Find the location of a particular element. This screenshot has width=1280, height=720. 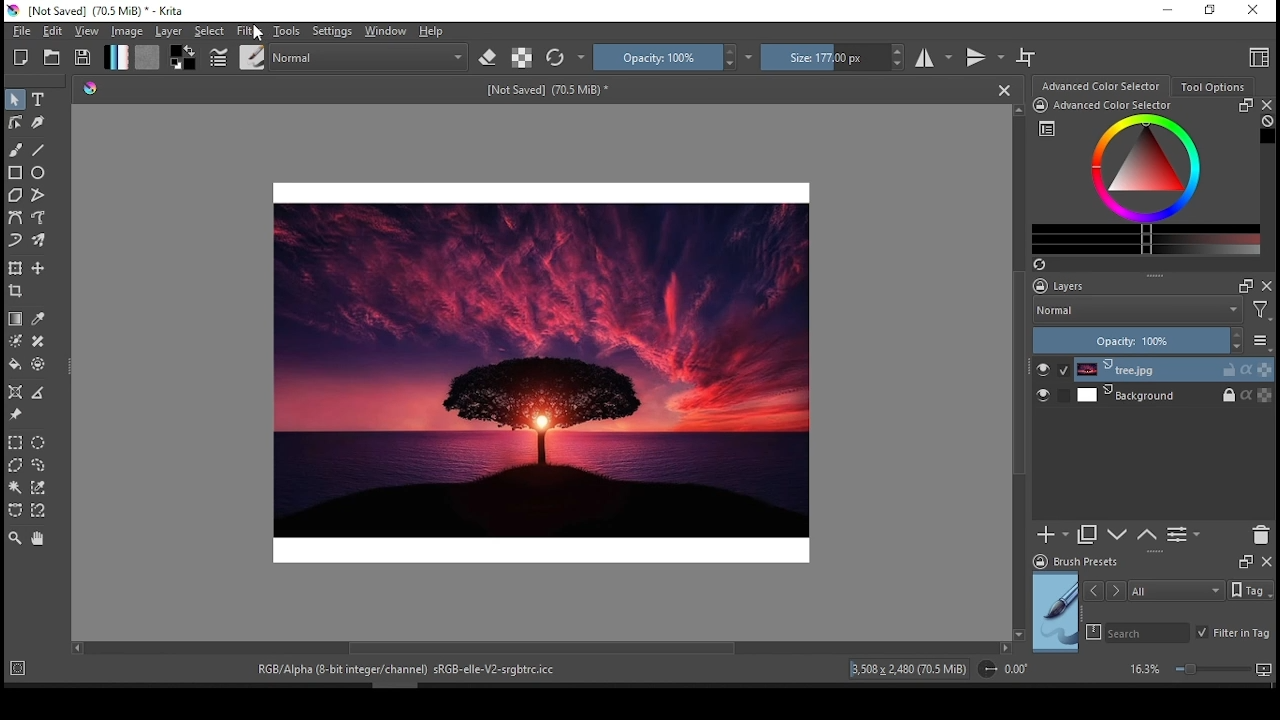

layer 1 is located at coordinates (1172, 369).